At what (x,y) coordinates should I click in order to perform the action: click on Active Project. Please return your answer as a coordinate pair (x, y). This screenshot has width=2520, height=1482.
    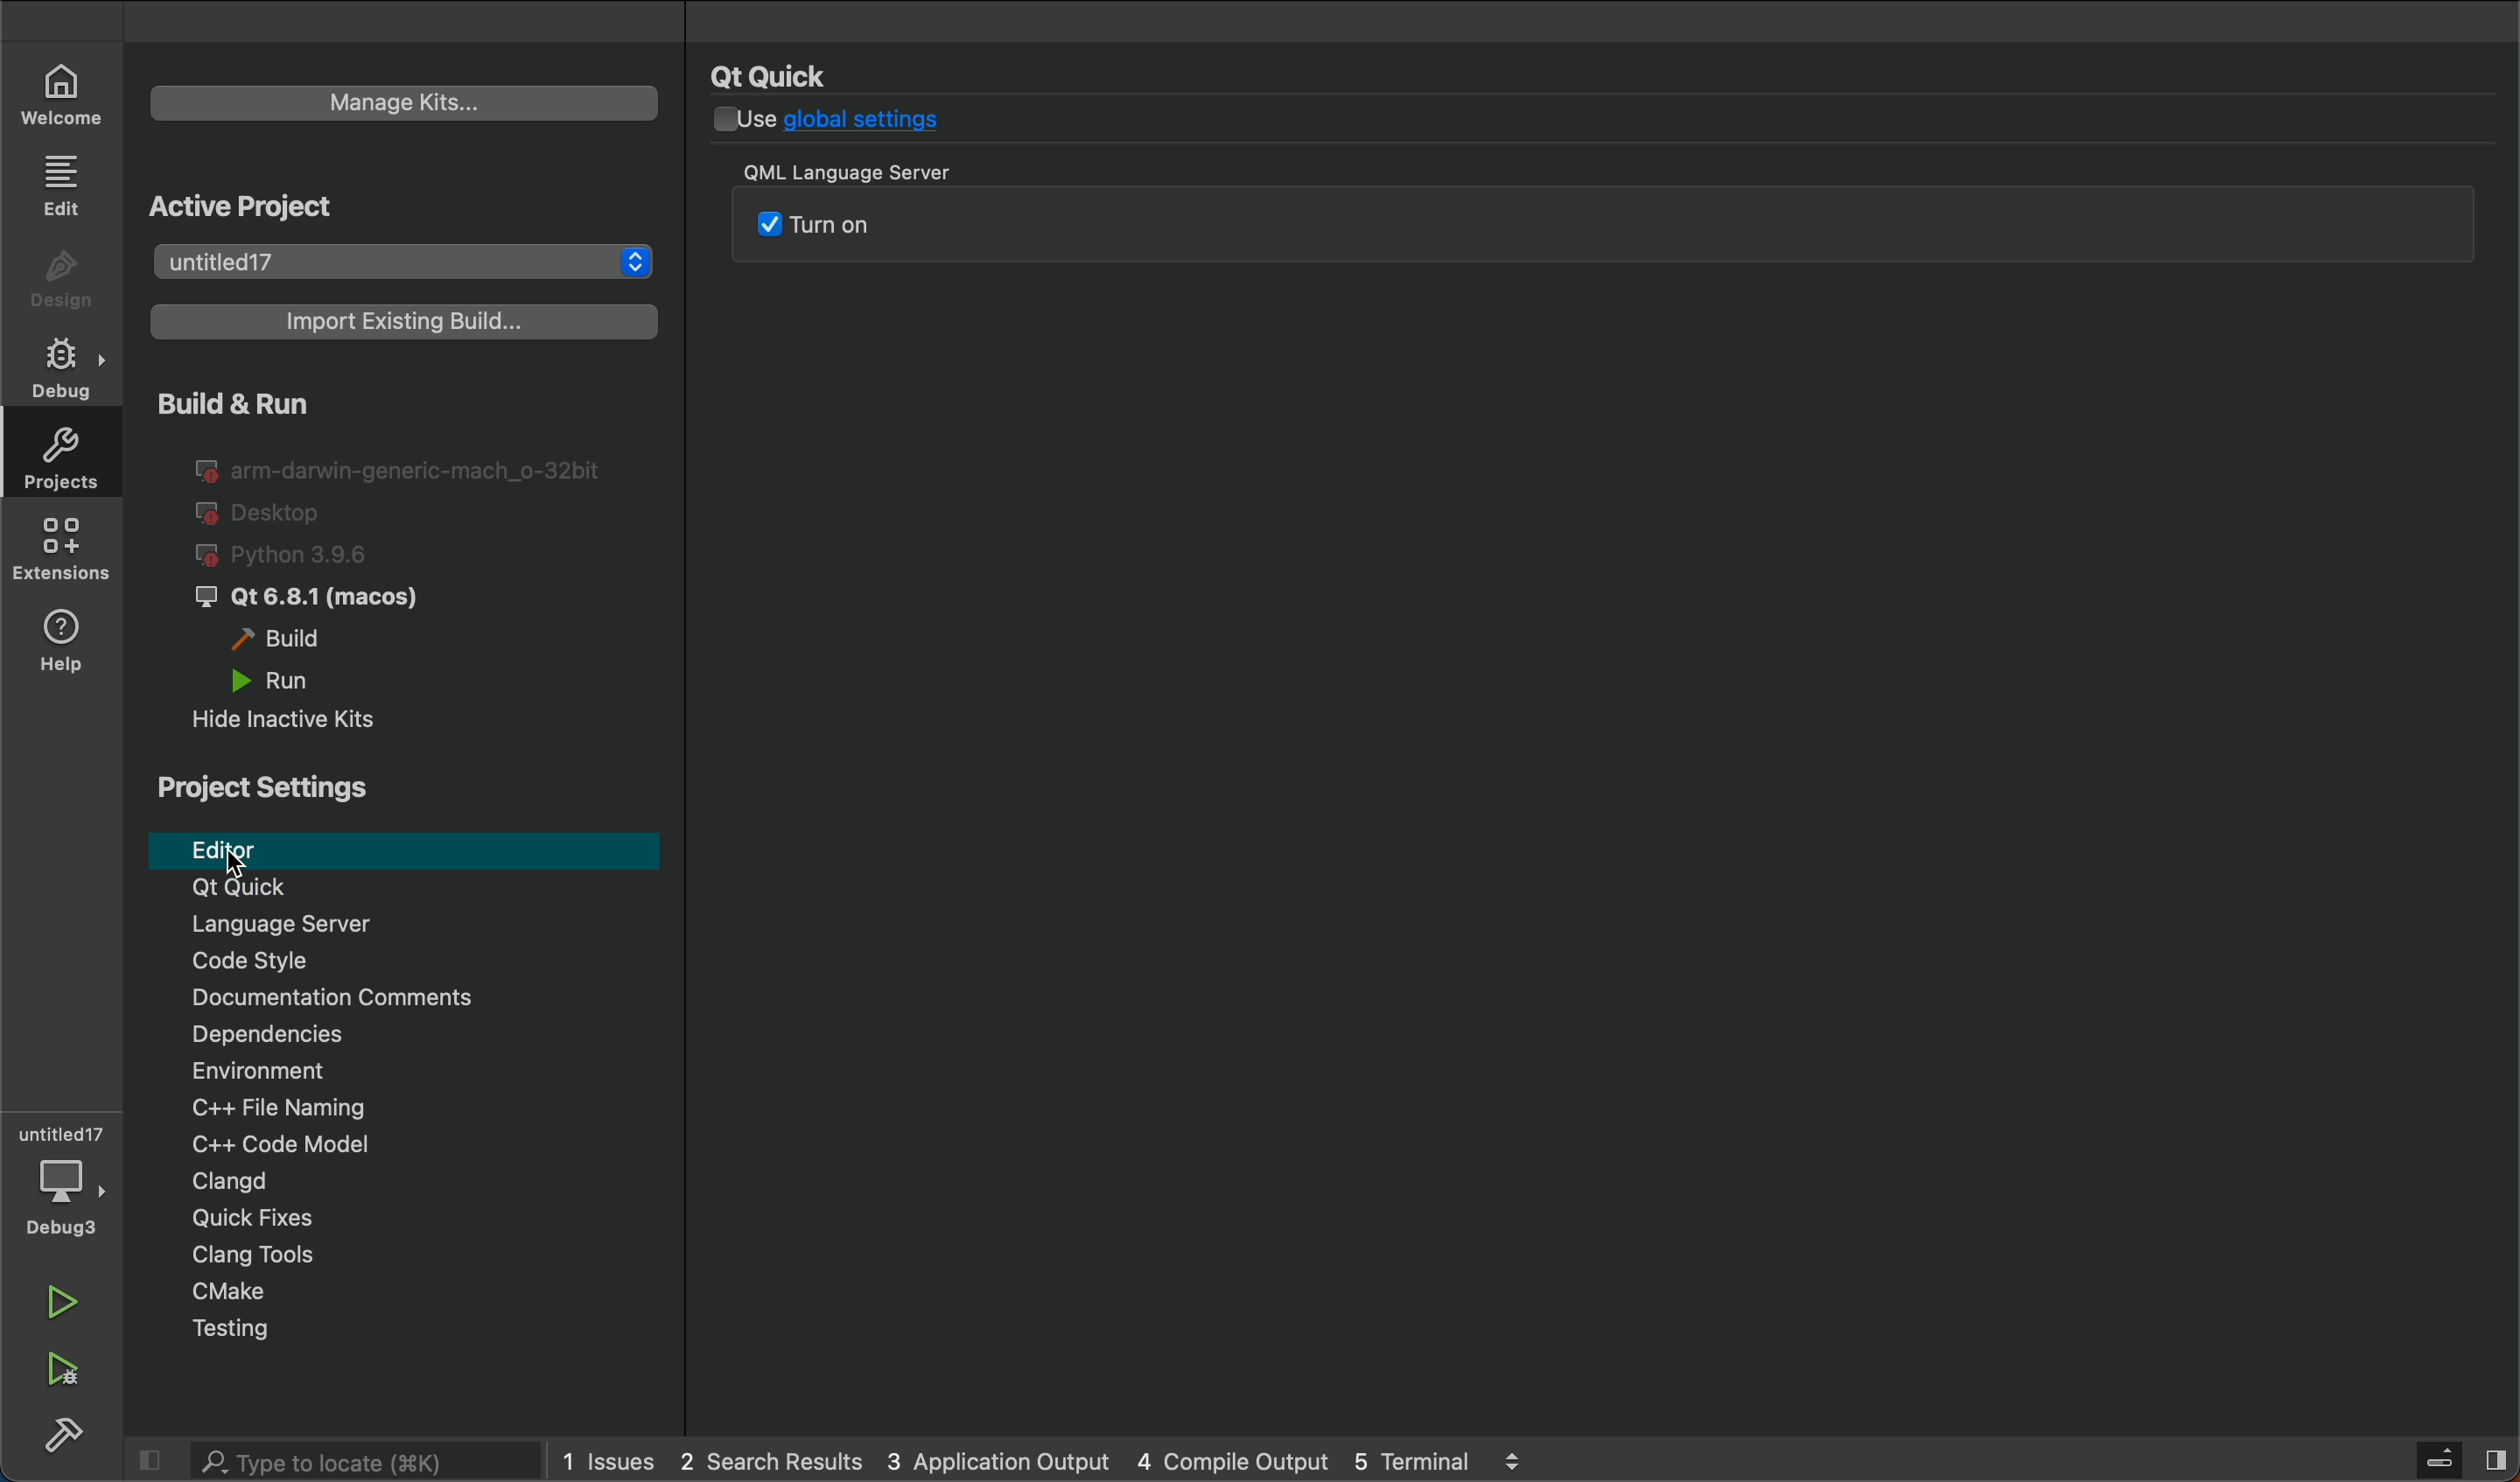
    Looking at the image, I should click on (255, 207).